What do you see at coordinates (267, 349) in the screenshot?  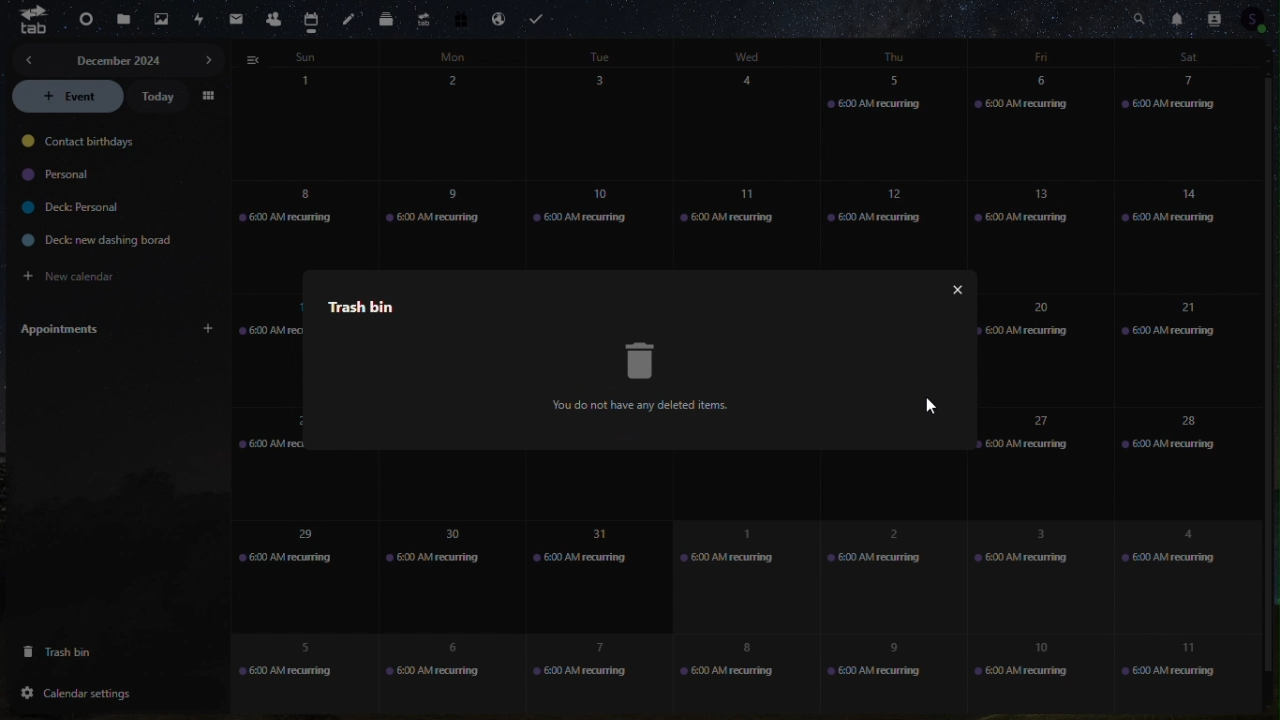 I see `15` at bounding box center [267, 349].